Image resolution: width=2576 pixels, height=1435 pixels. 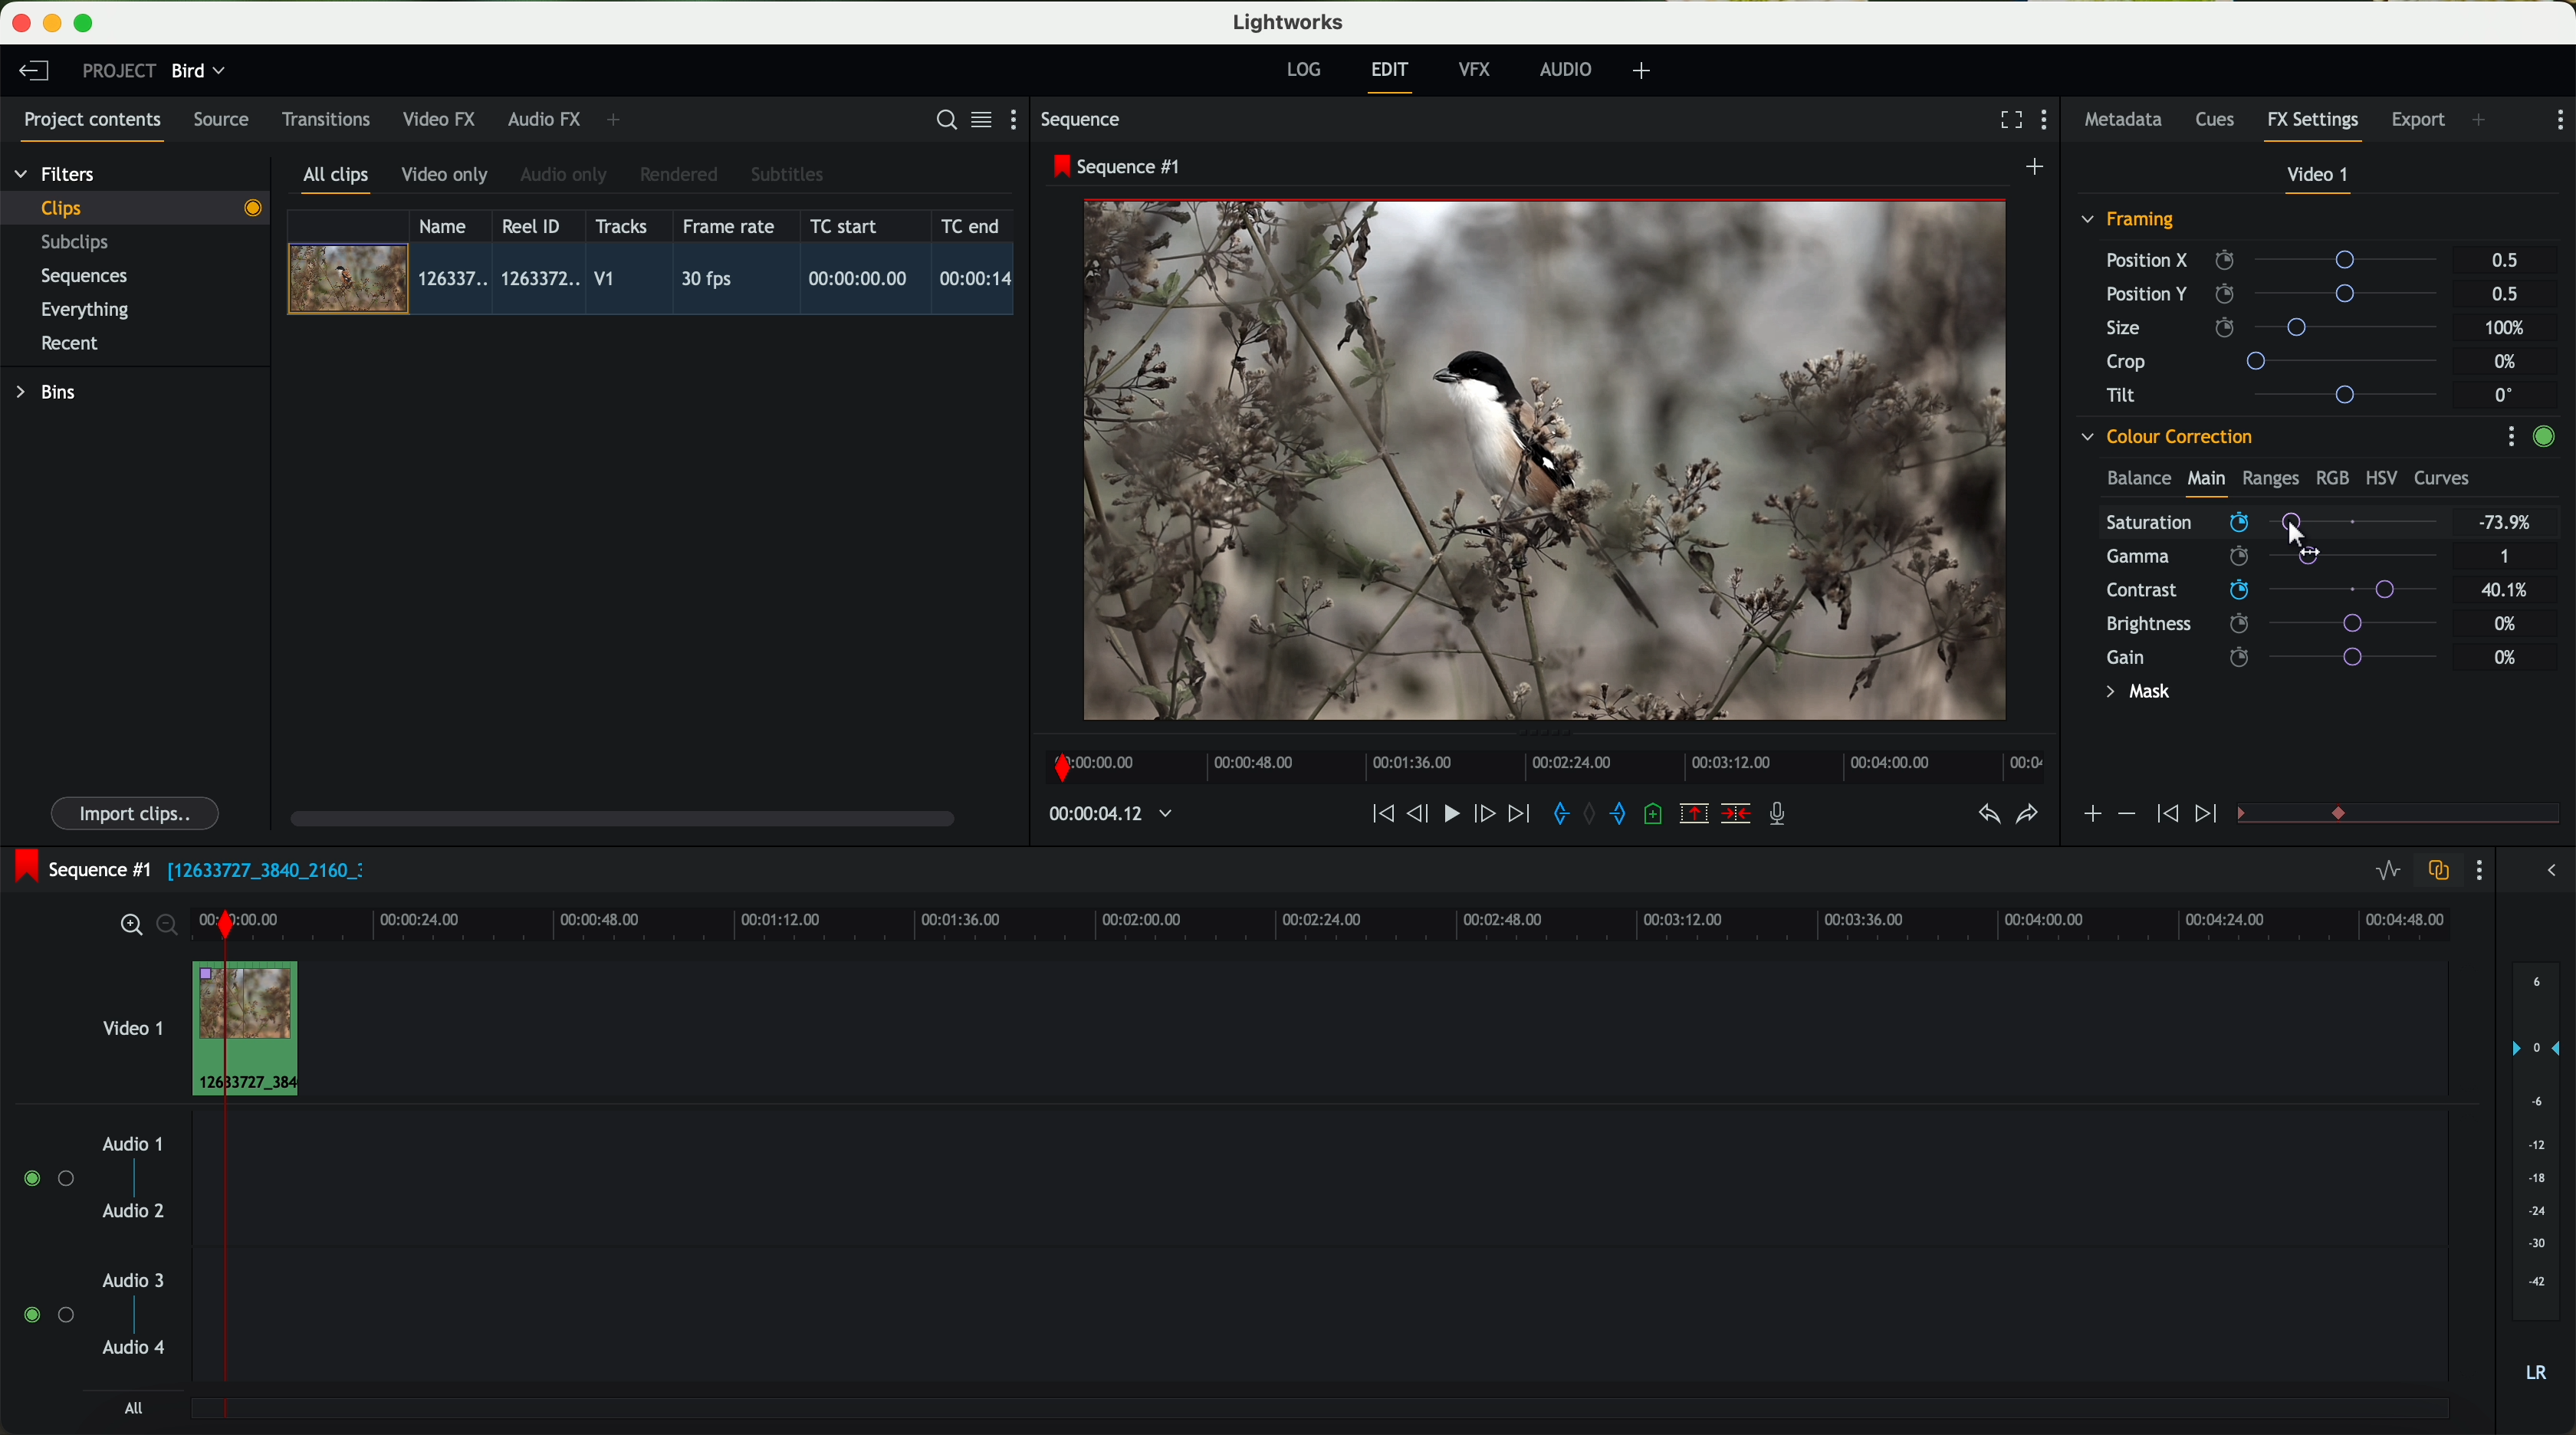 What do you see at coordinates (128, 926) in the screenshot?
I see `zoom in` at bounding box center [128, 926].